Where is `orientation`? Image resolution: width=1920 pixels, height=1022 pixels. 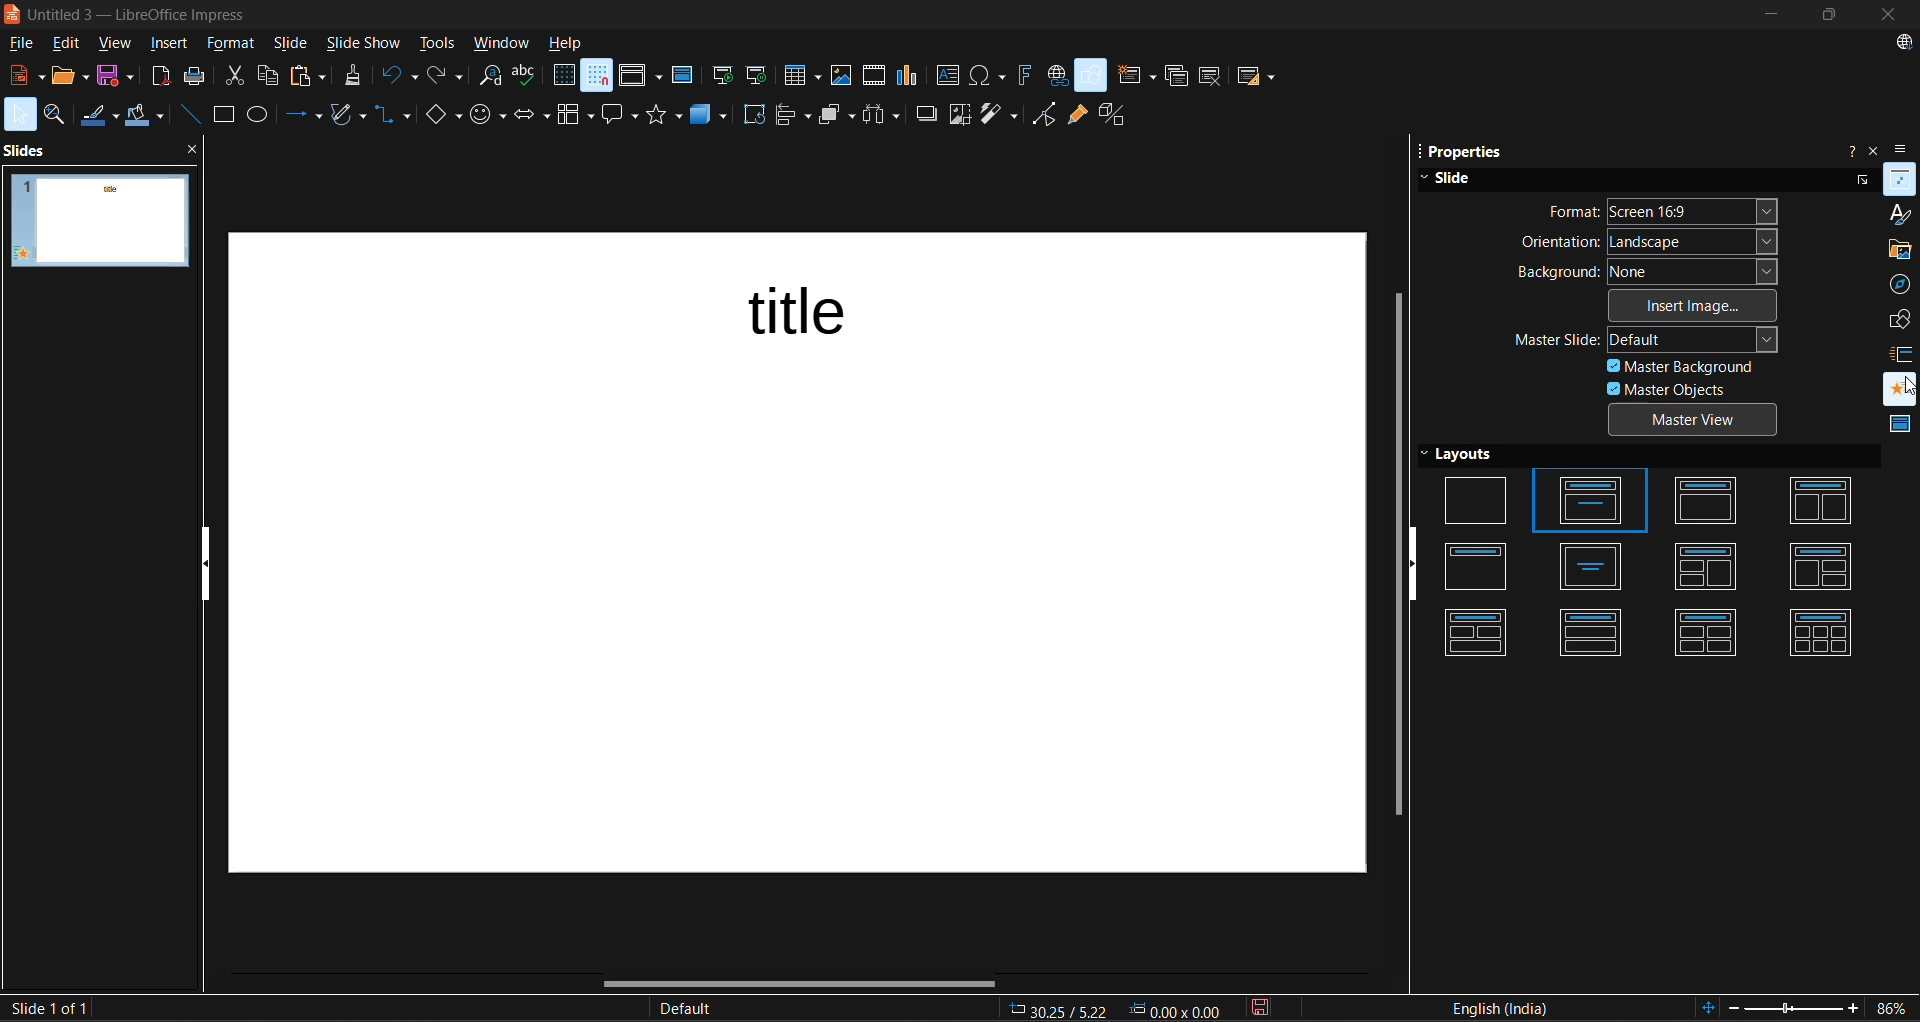
orientation is located at coordinates (1648, 240).